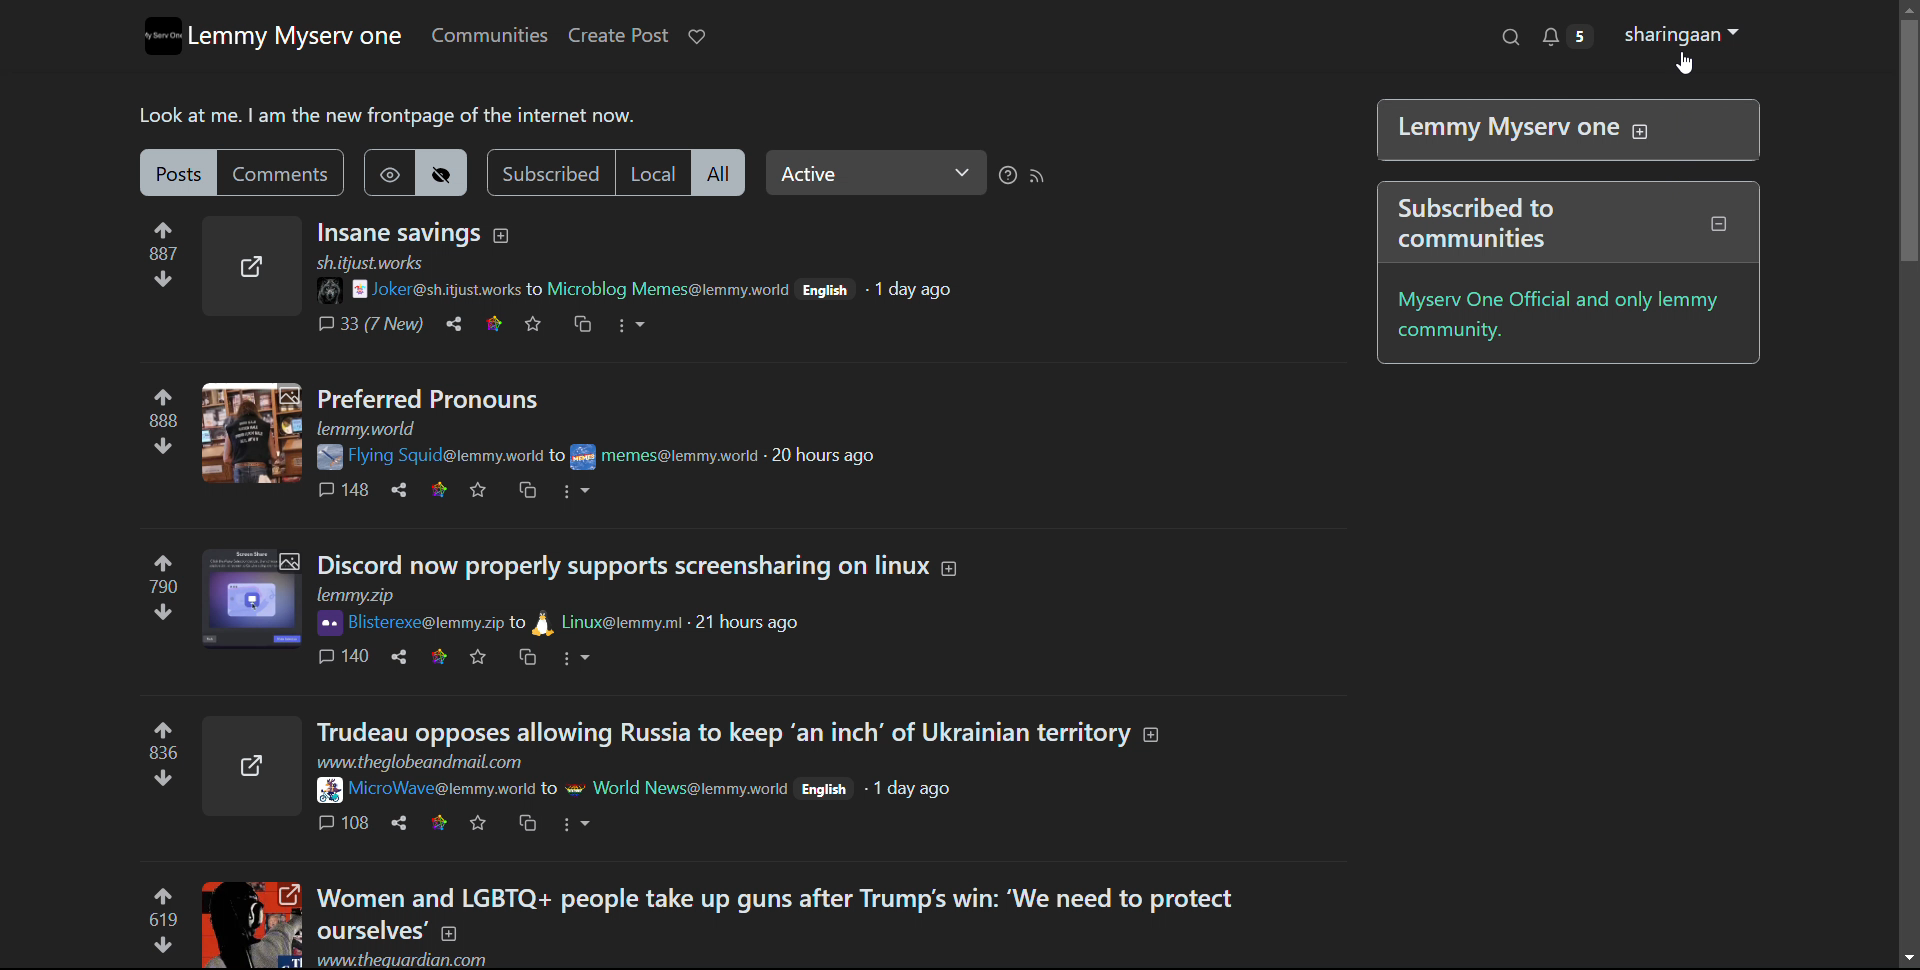 The image size is (1920, 970). What do you see at coordinates (598, 624) in the screenshot?
I see `to Linux@lemmy.ml` at bounding box center [598, 624].